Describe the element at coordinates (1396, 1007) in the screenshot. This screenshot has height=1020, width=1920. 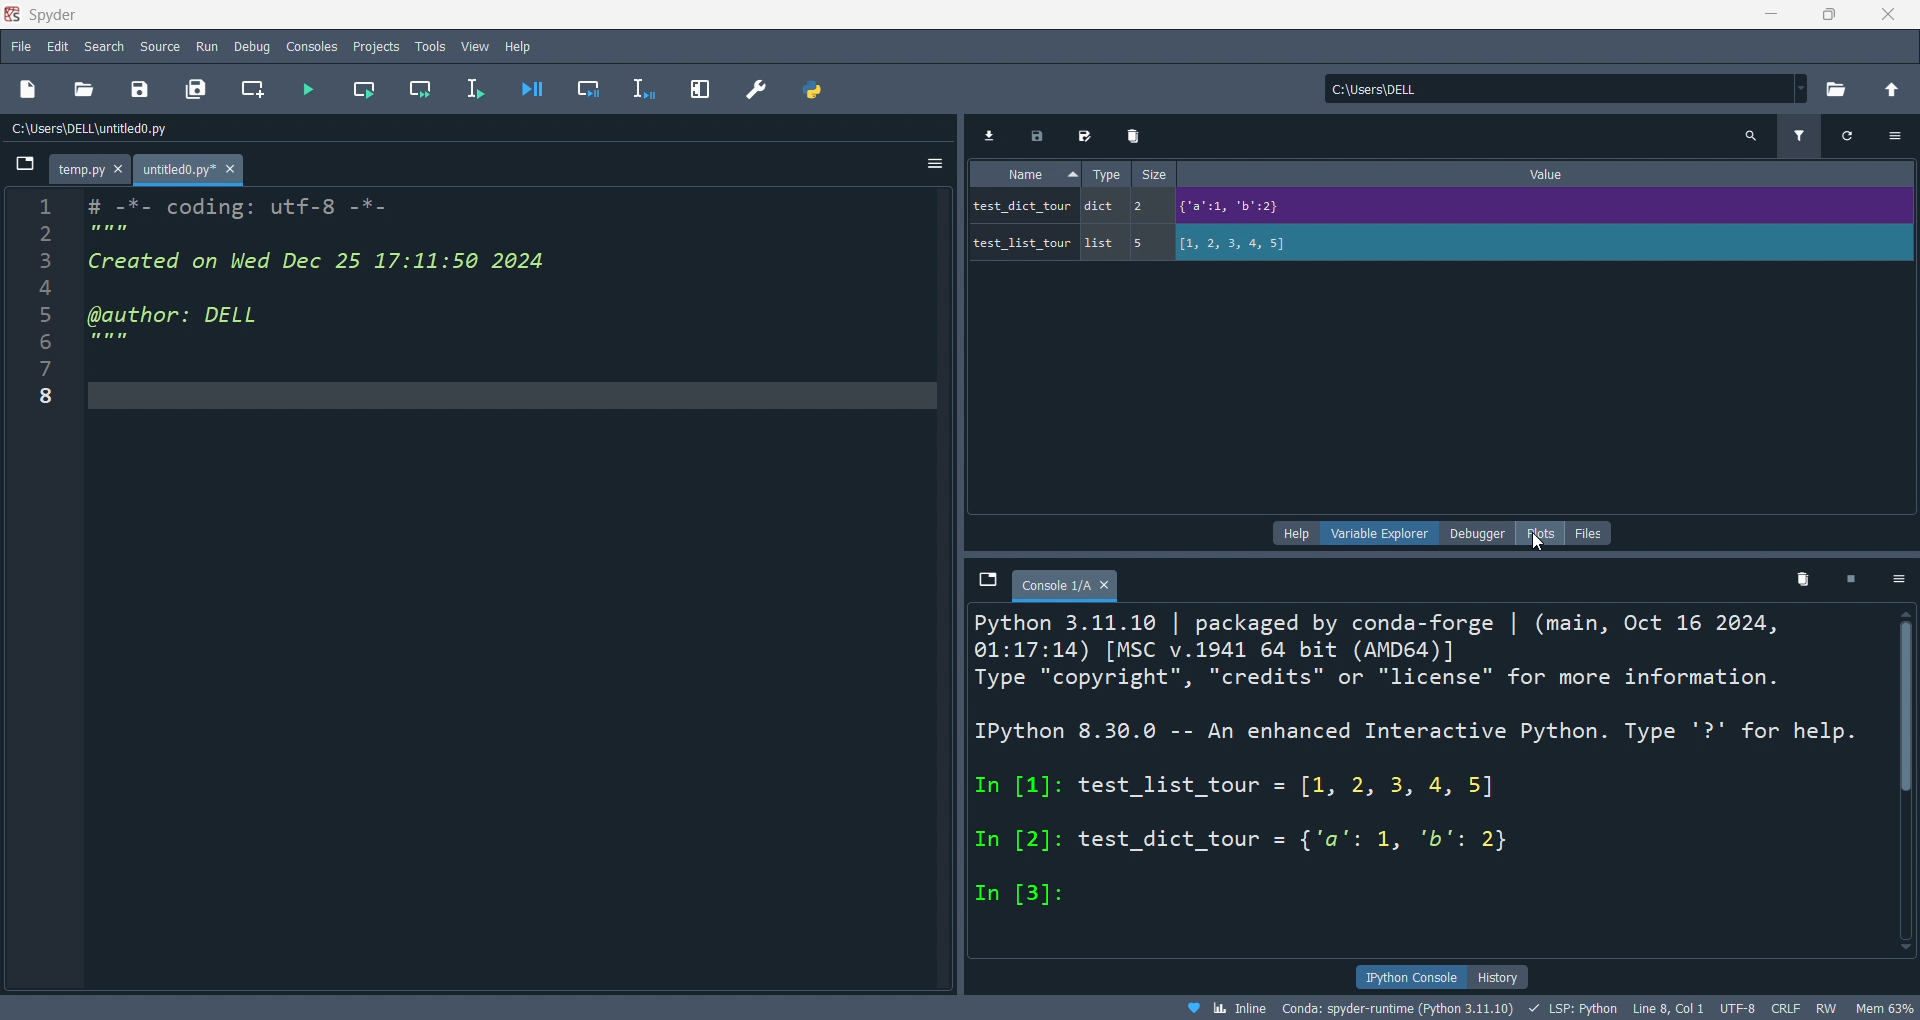
I see `interpreter` at that location.